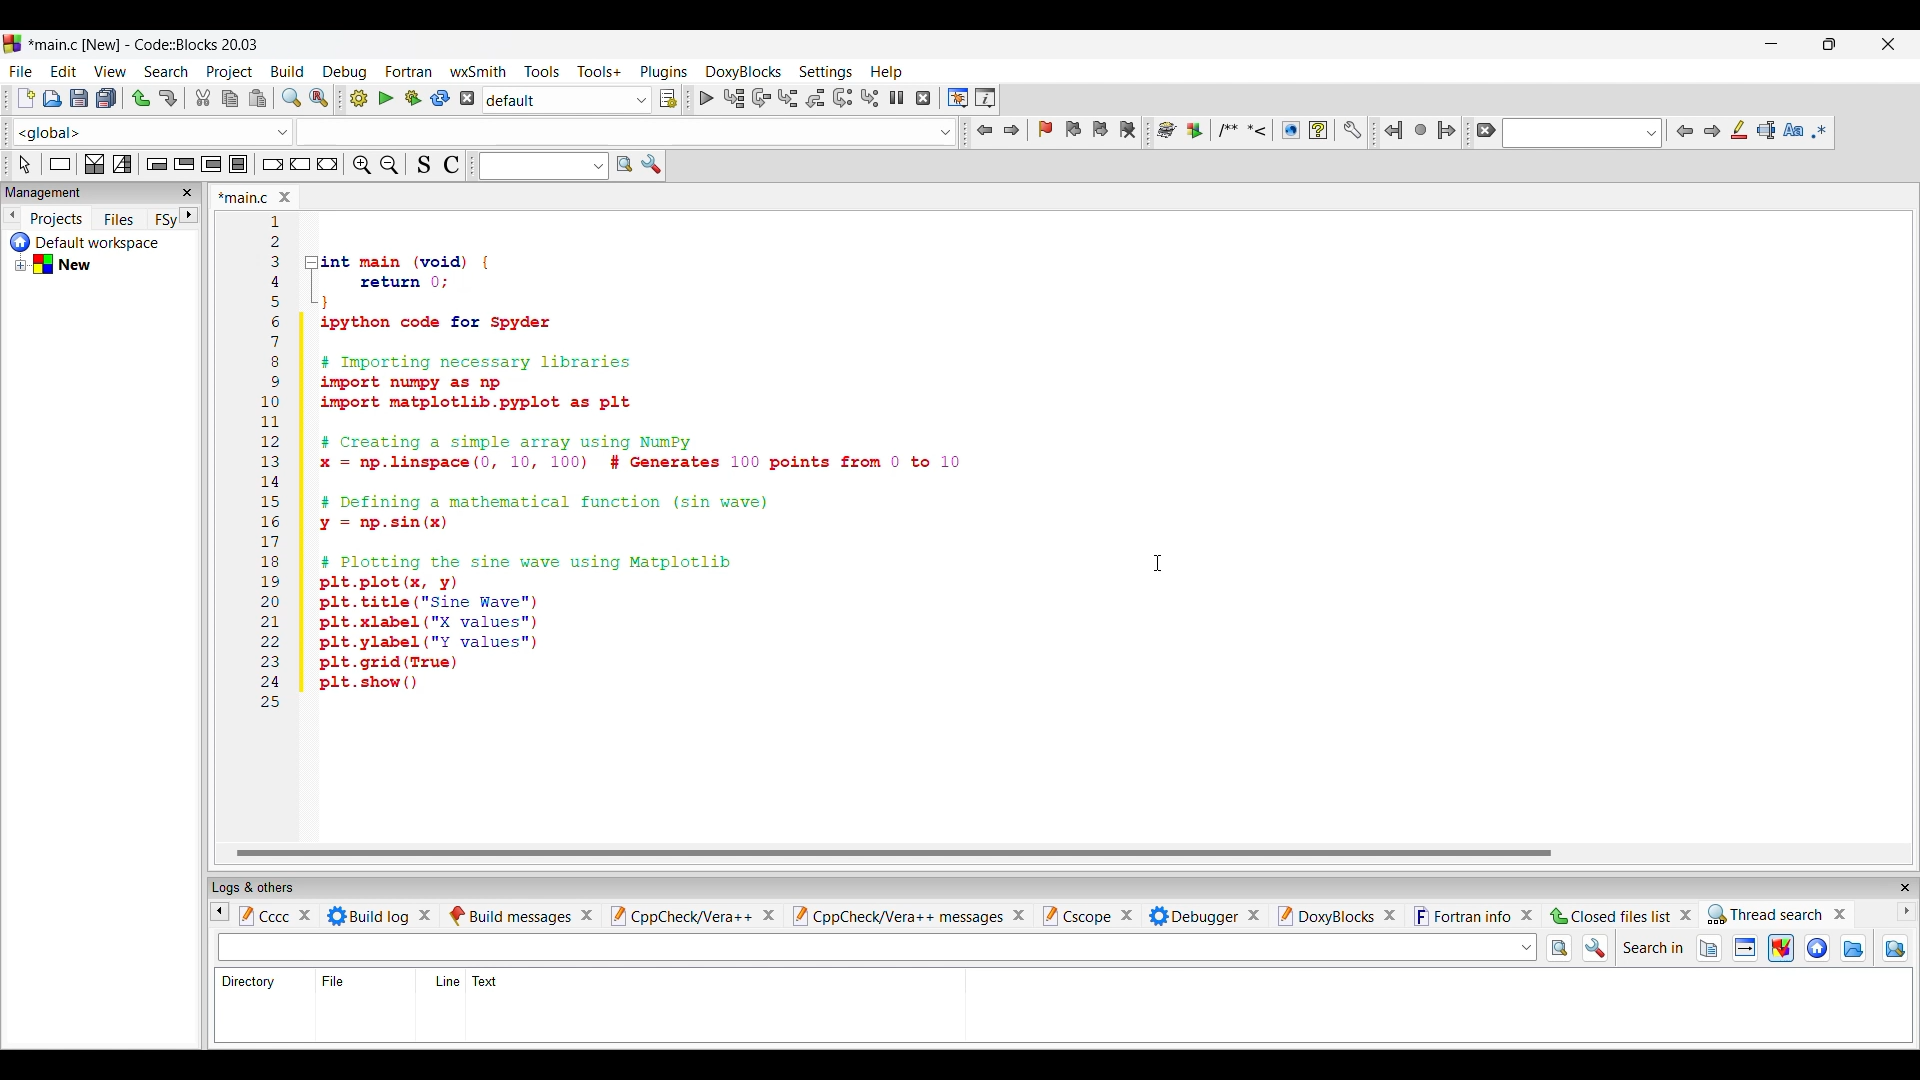 This screenshot has height=1080, width=1920. Describe the element at coordinates (1785, 954) in the screenshot. I see `highlight` at that location.